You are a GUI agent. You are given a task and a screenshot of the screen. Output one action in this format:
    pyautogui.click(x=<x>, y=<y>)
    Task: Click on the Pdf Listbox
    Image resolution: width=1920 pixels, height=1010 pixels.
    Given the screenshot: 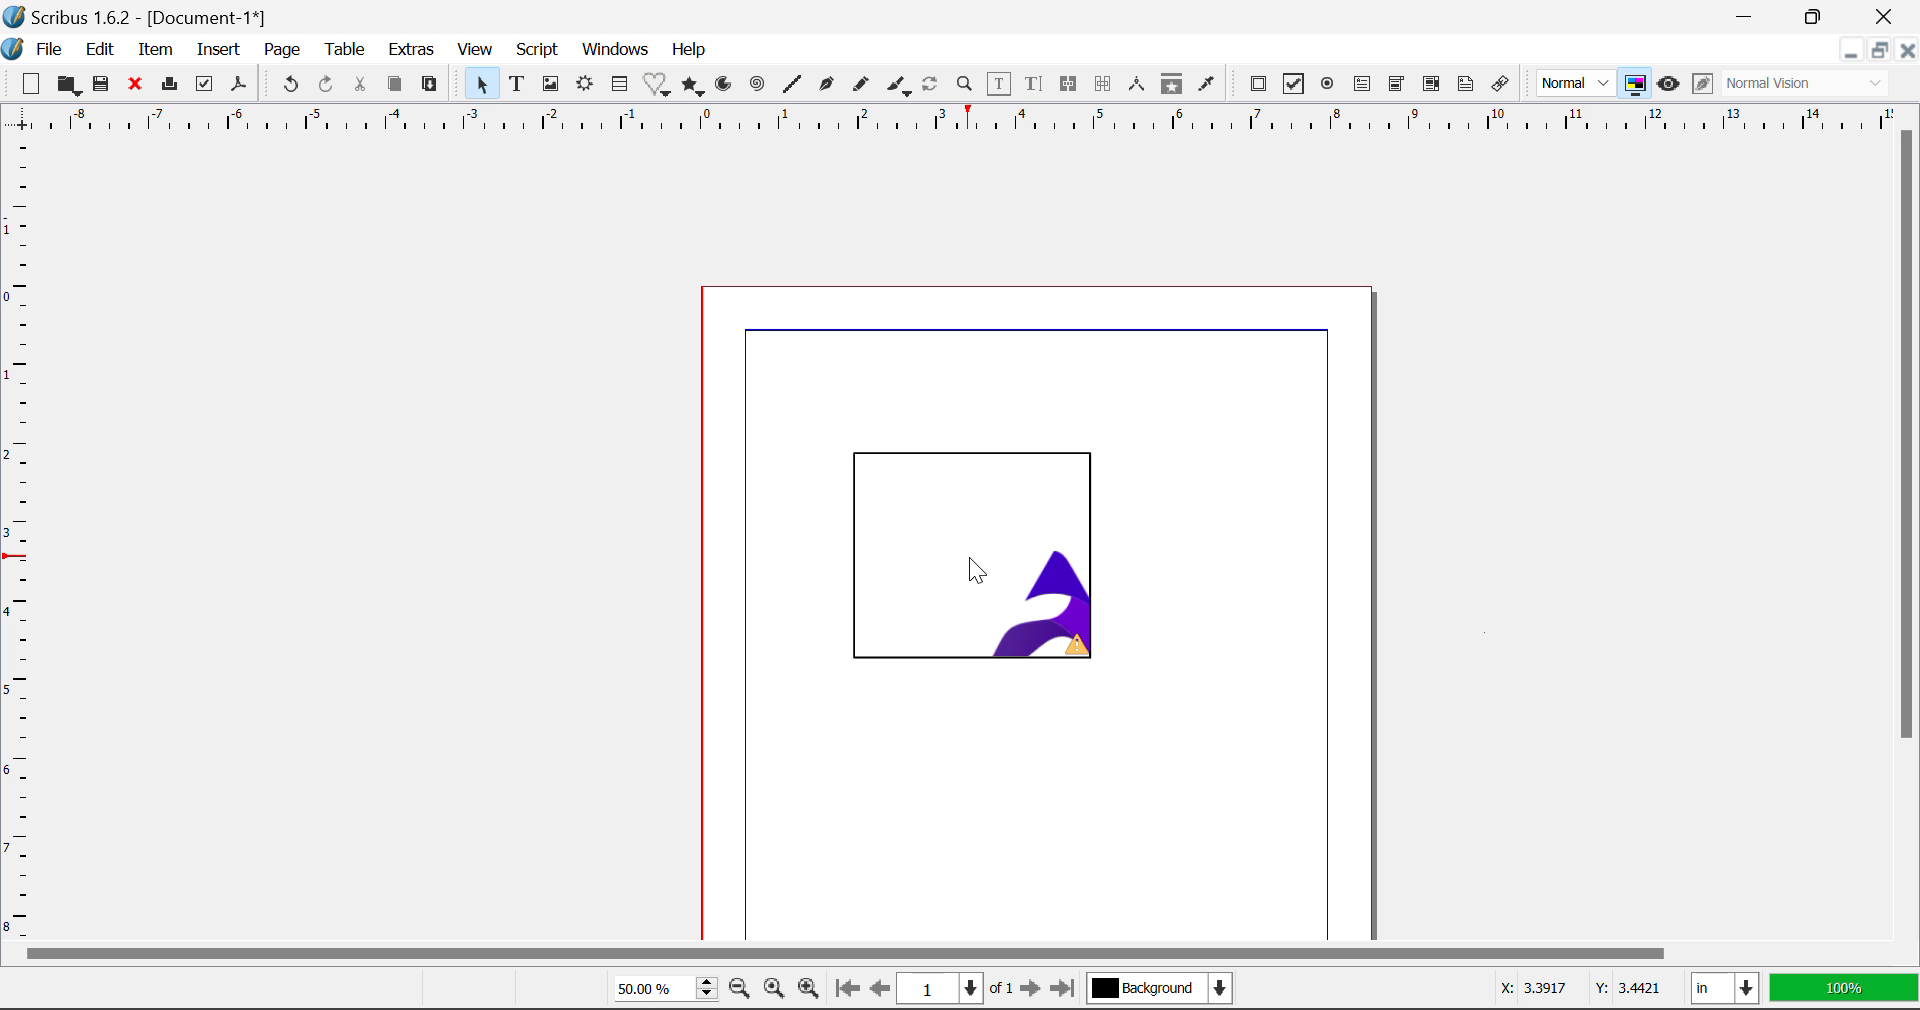 What is the action you would take?
    pyautogui.click(x=1417, y=89)
    